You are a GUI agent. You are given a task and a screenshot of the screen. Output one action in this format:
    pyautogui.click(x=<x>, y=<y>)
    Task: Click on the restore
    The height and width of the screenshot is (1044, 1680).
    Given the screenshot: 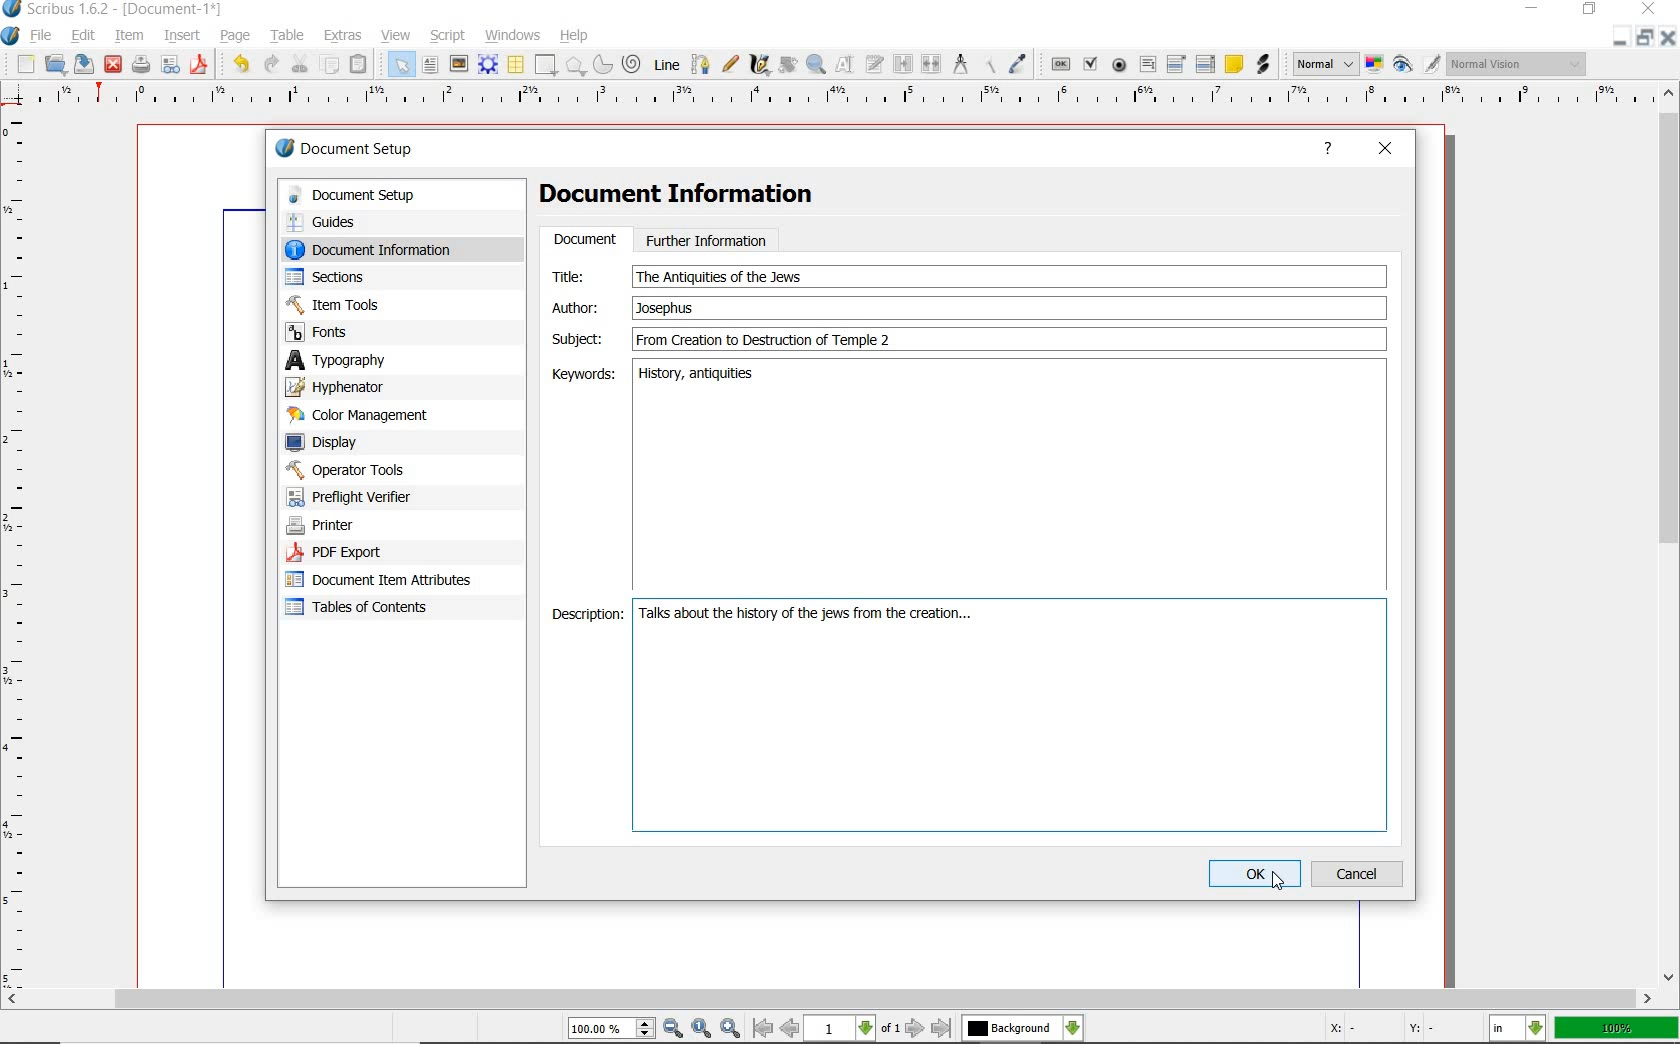 What is the action you would take?
    pyautogui.click(x=1647, y=37)
    